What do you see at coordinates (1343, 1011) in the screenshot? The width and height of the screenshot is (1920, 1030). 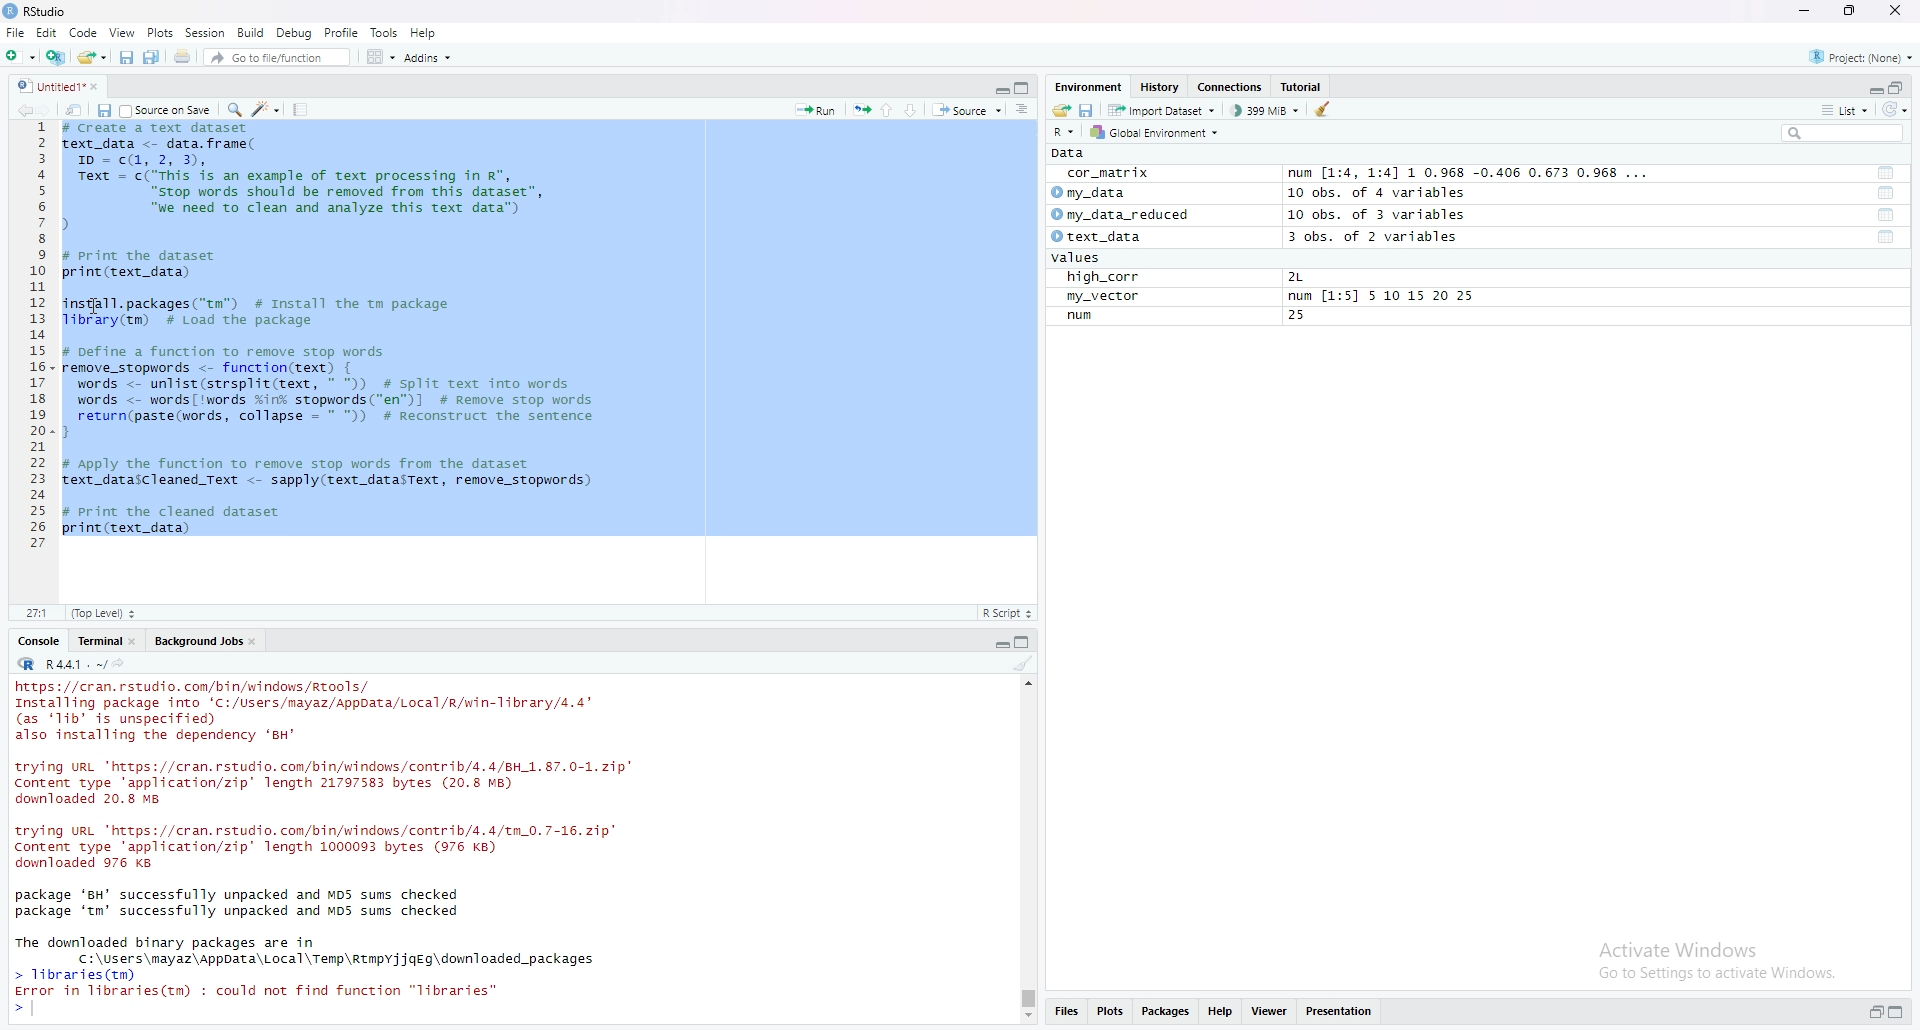 I see `presentation` at bounding box center [1343, 1011].